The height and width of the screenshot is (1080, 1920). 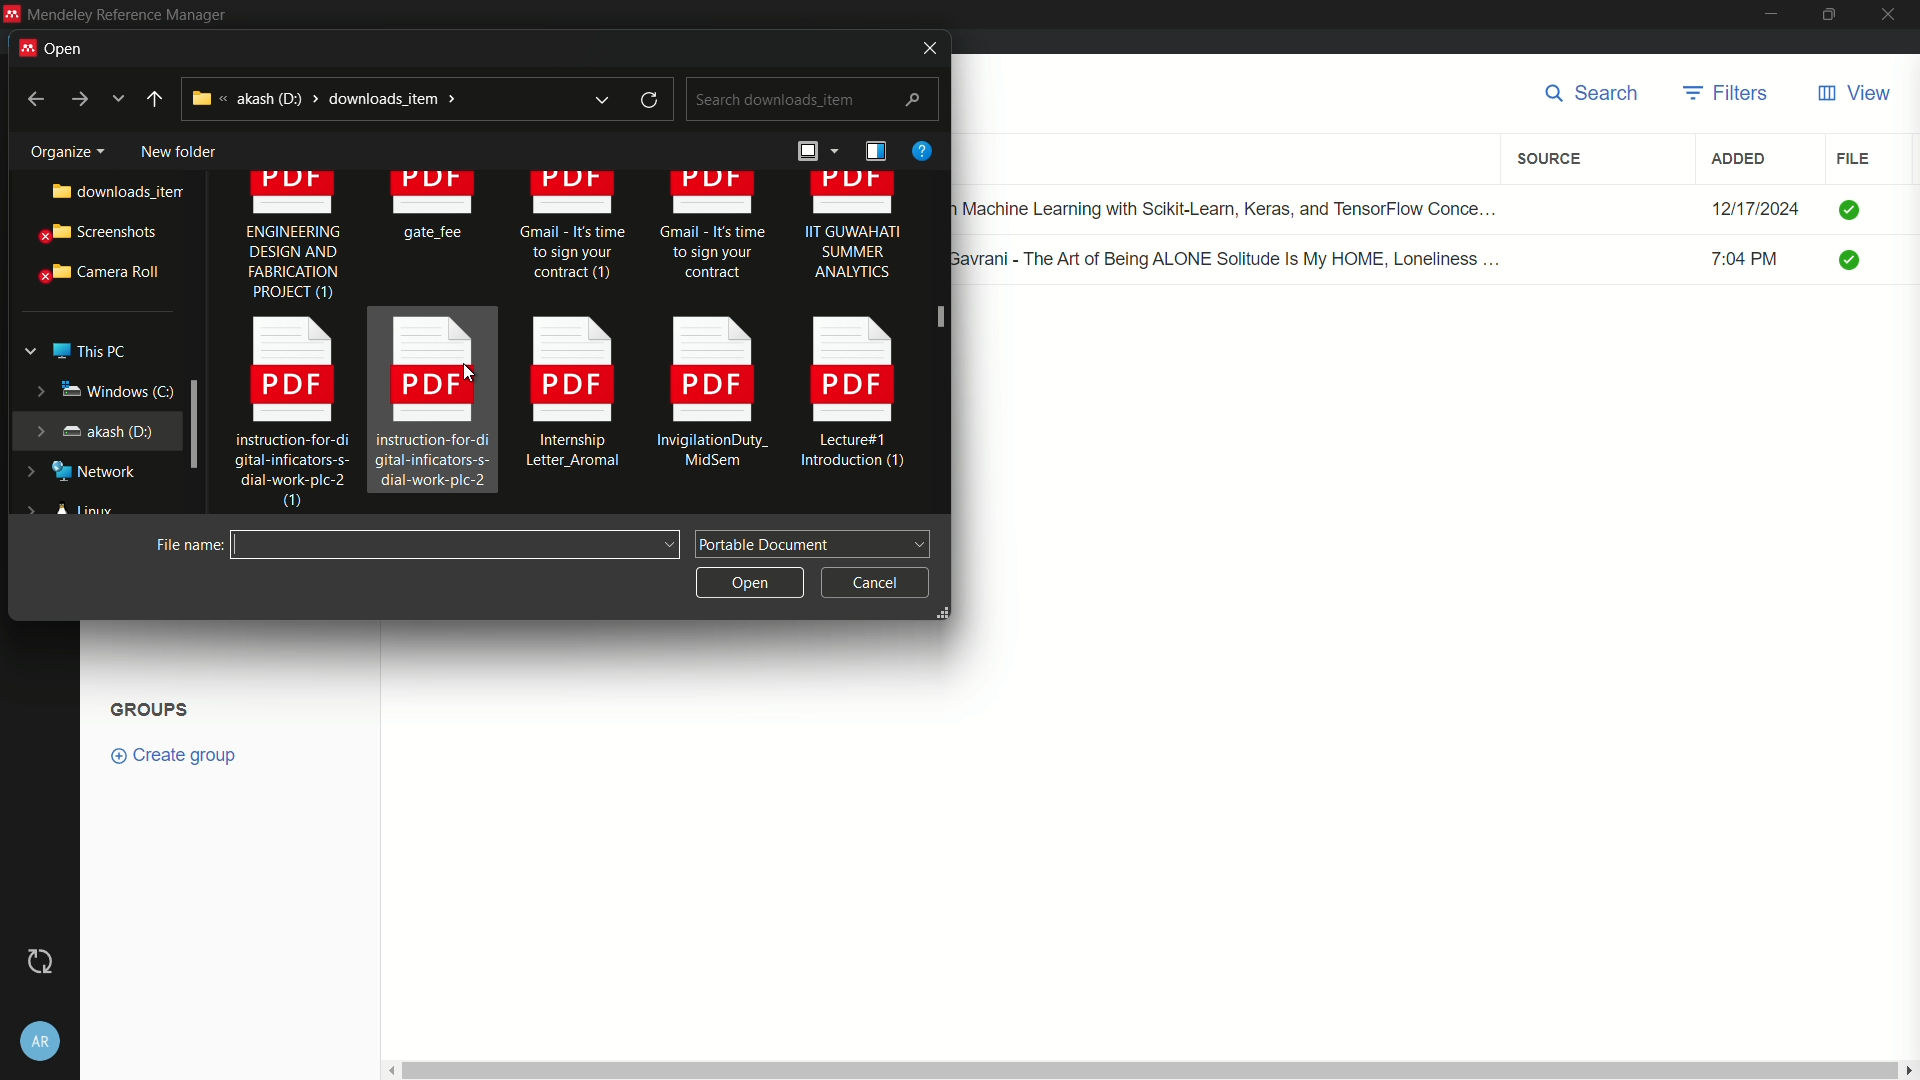 I want to click on file name: , so click(x=457, y=544).